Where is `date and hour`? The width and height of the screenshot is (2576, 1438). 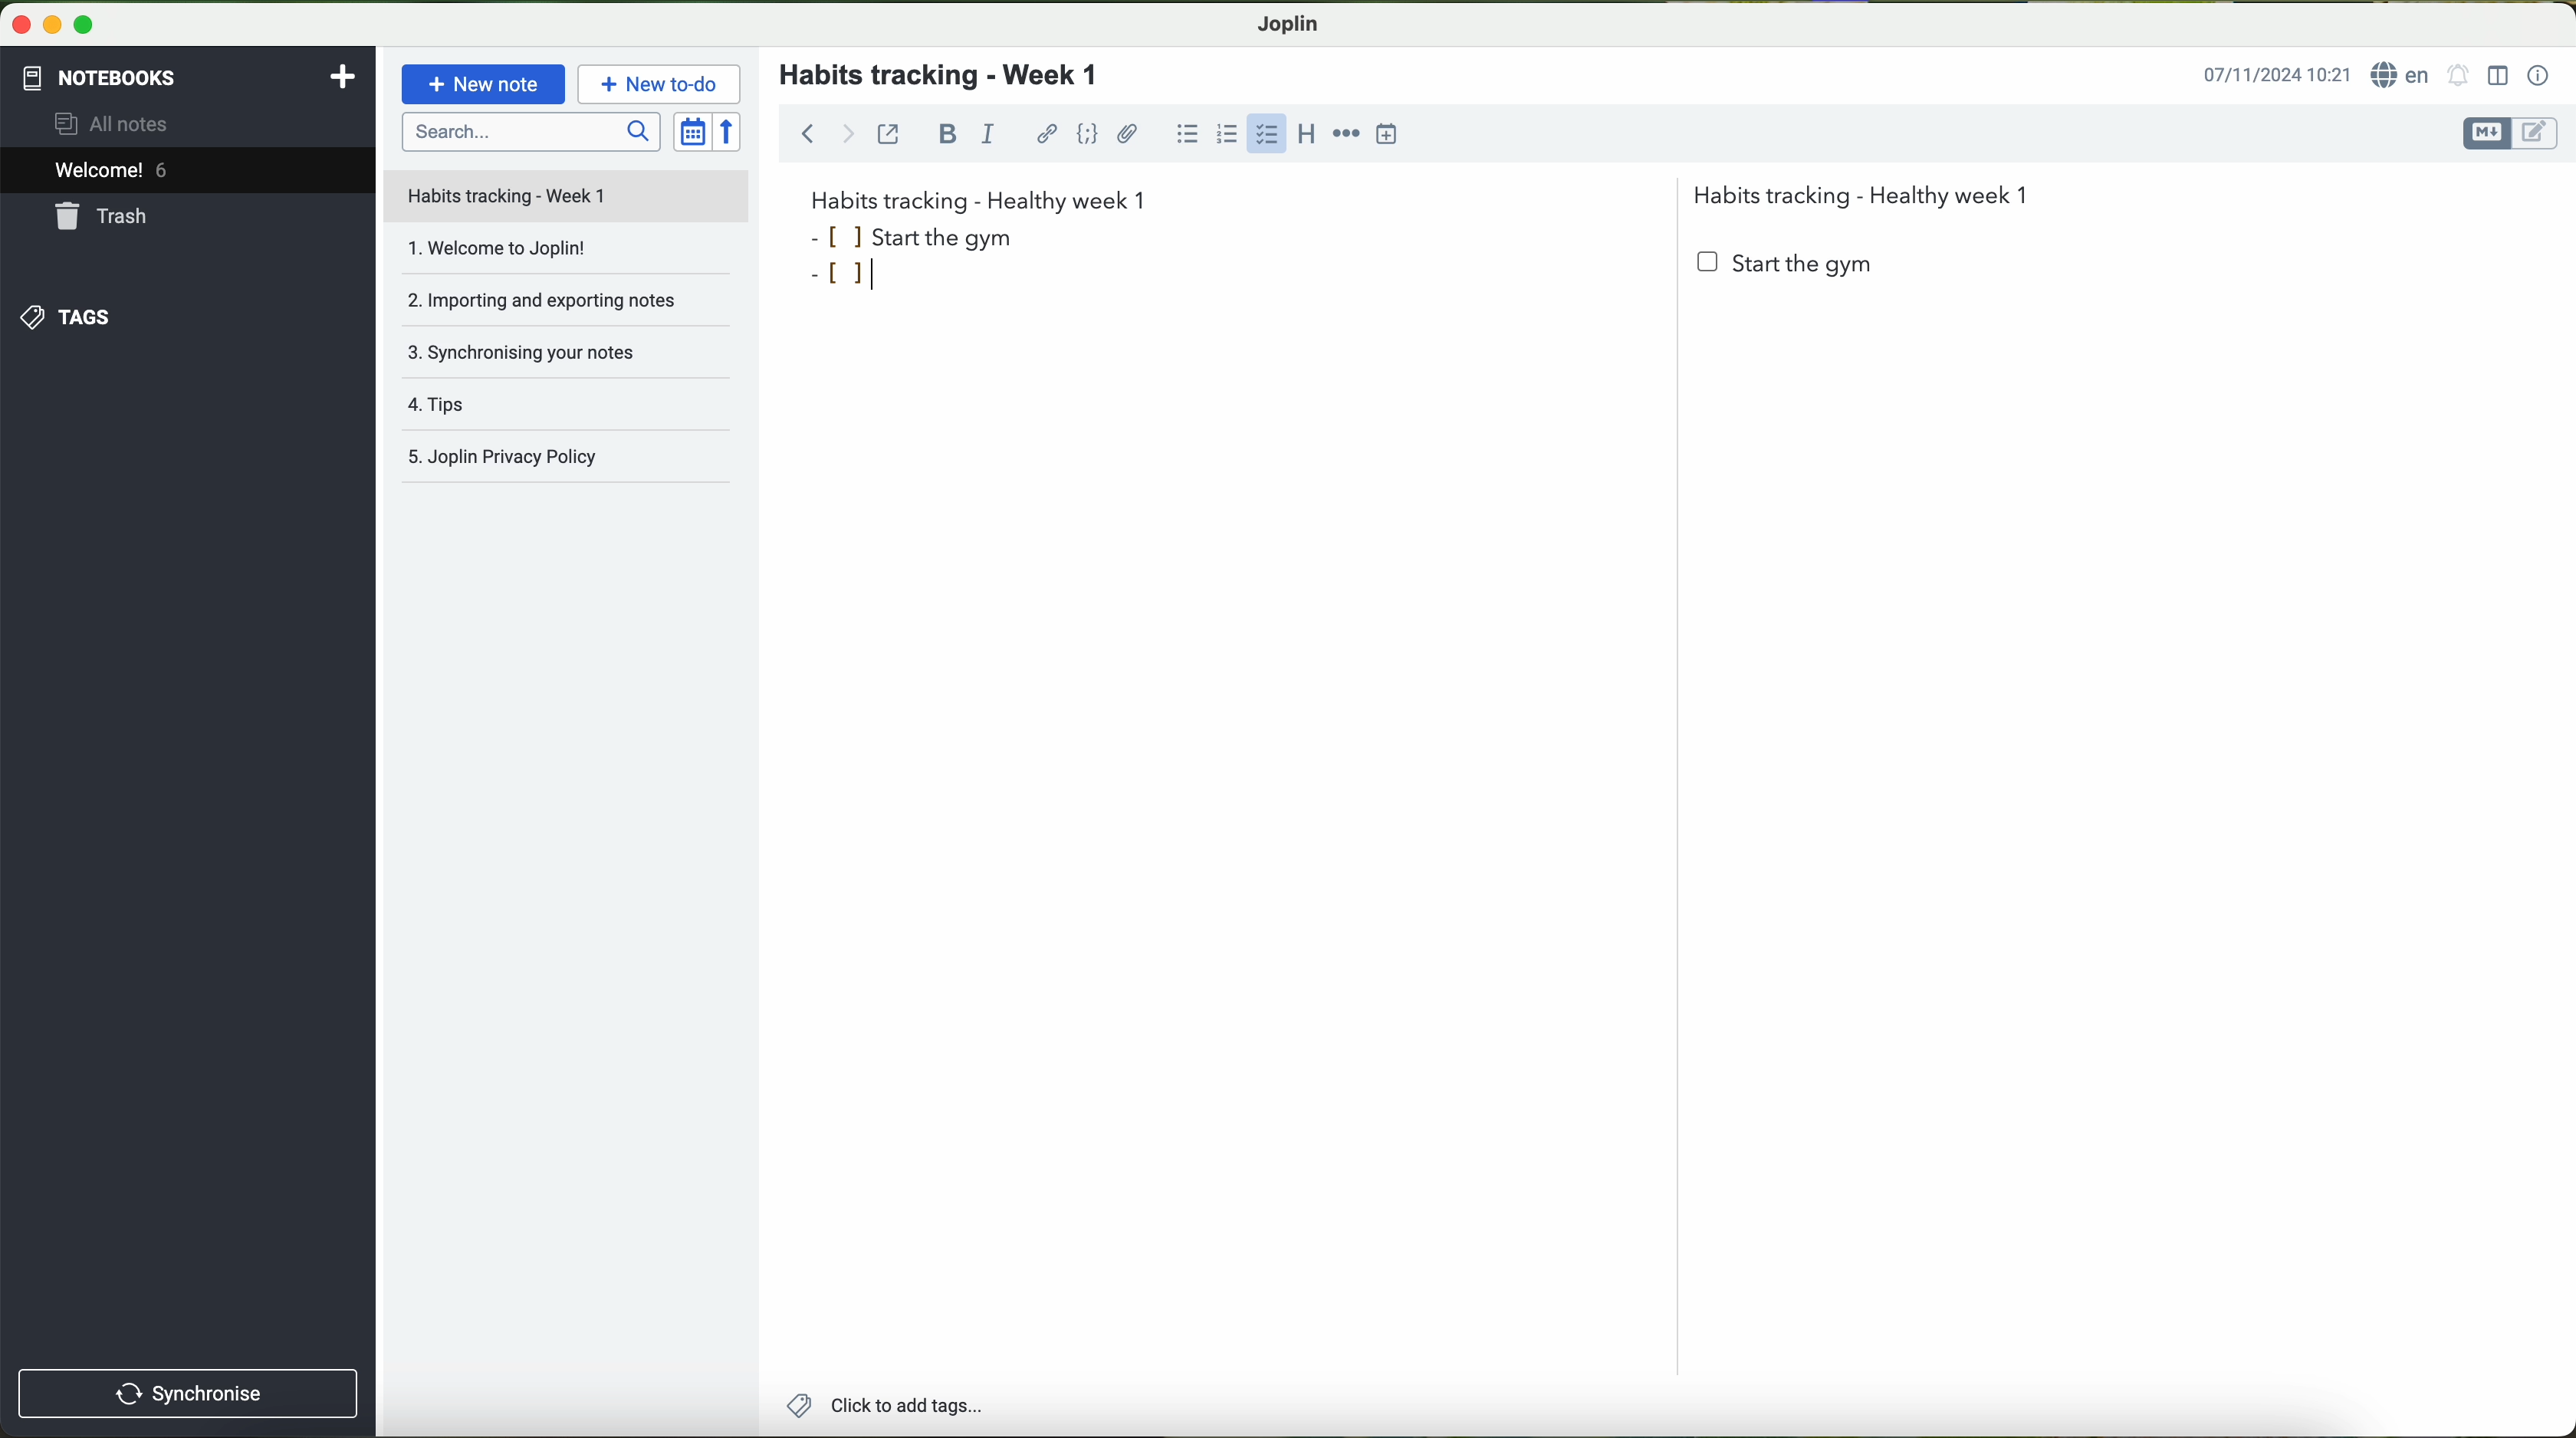 date and hour is located at coordinates (2277, 73).